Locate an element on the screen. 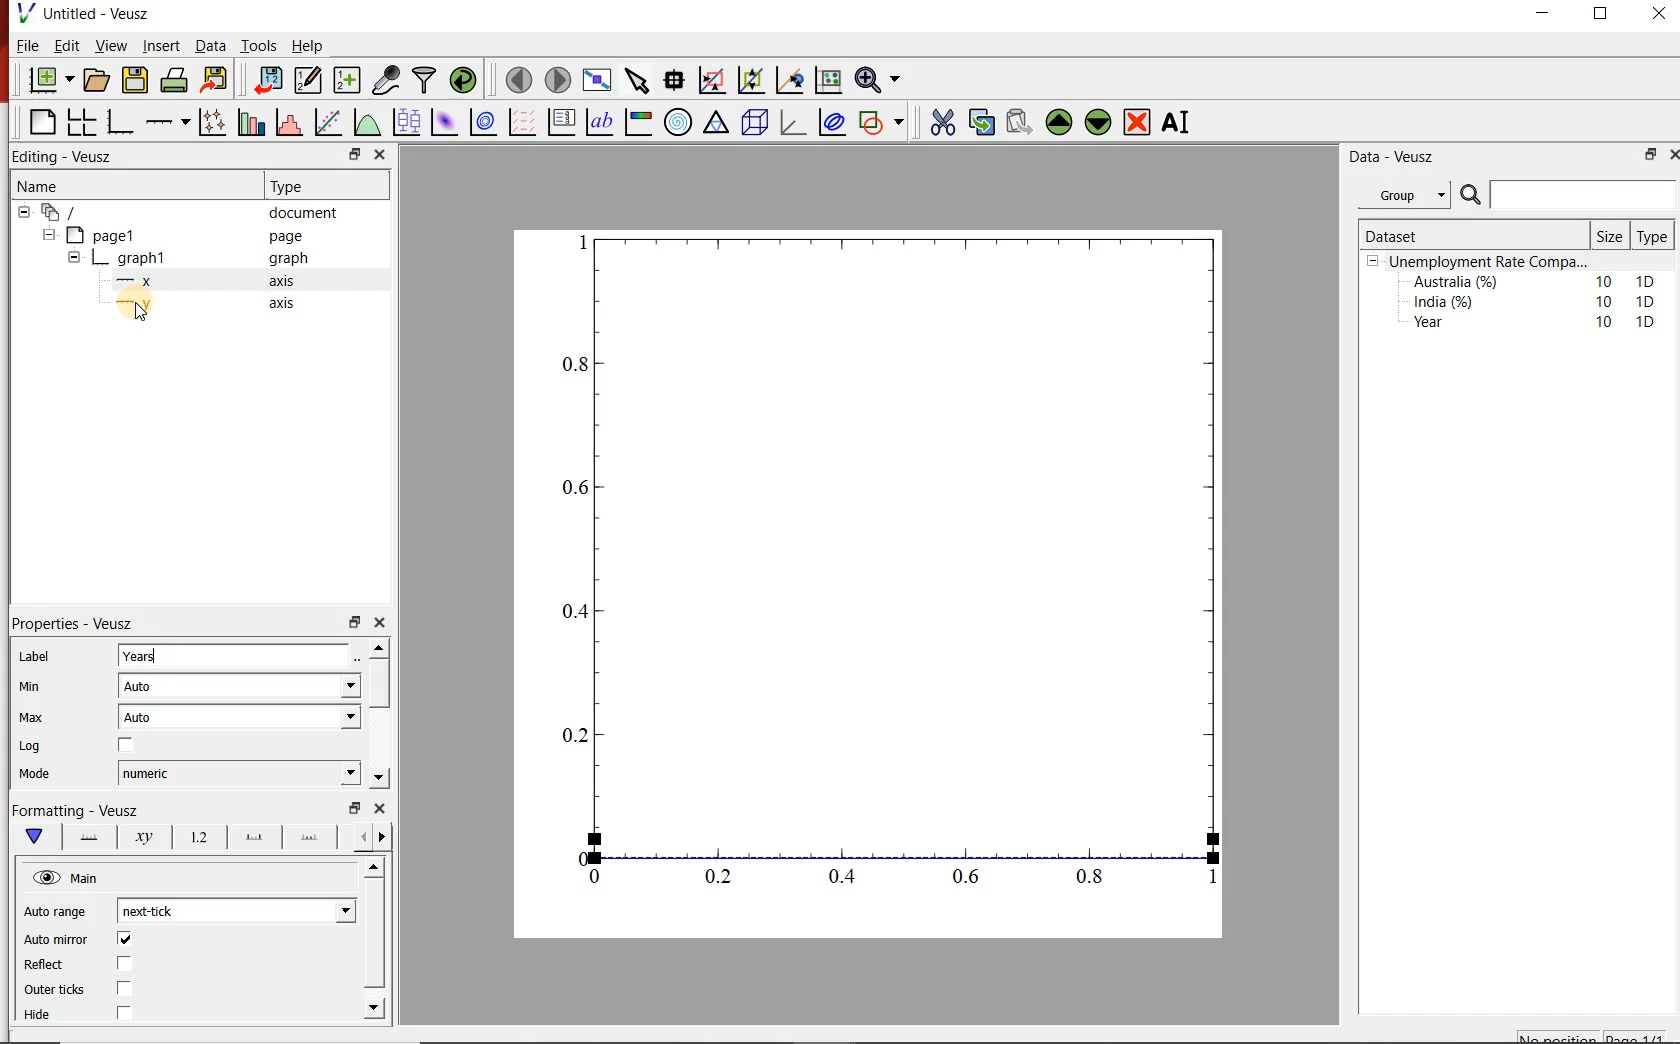  ternary graph is located at coordinates (716, 122).